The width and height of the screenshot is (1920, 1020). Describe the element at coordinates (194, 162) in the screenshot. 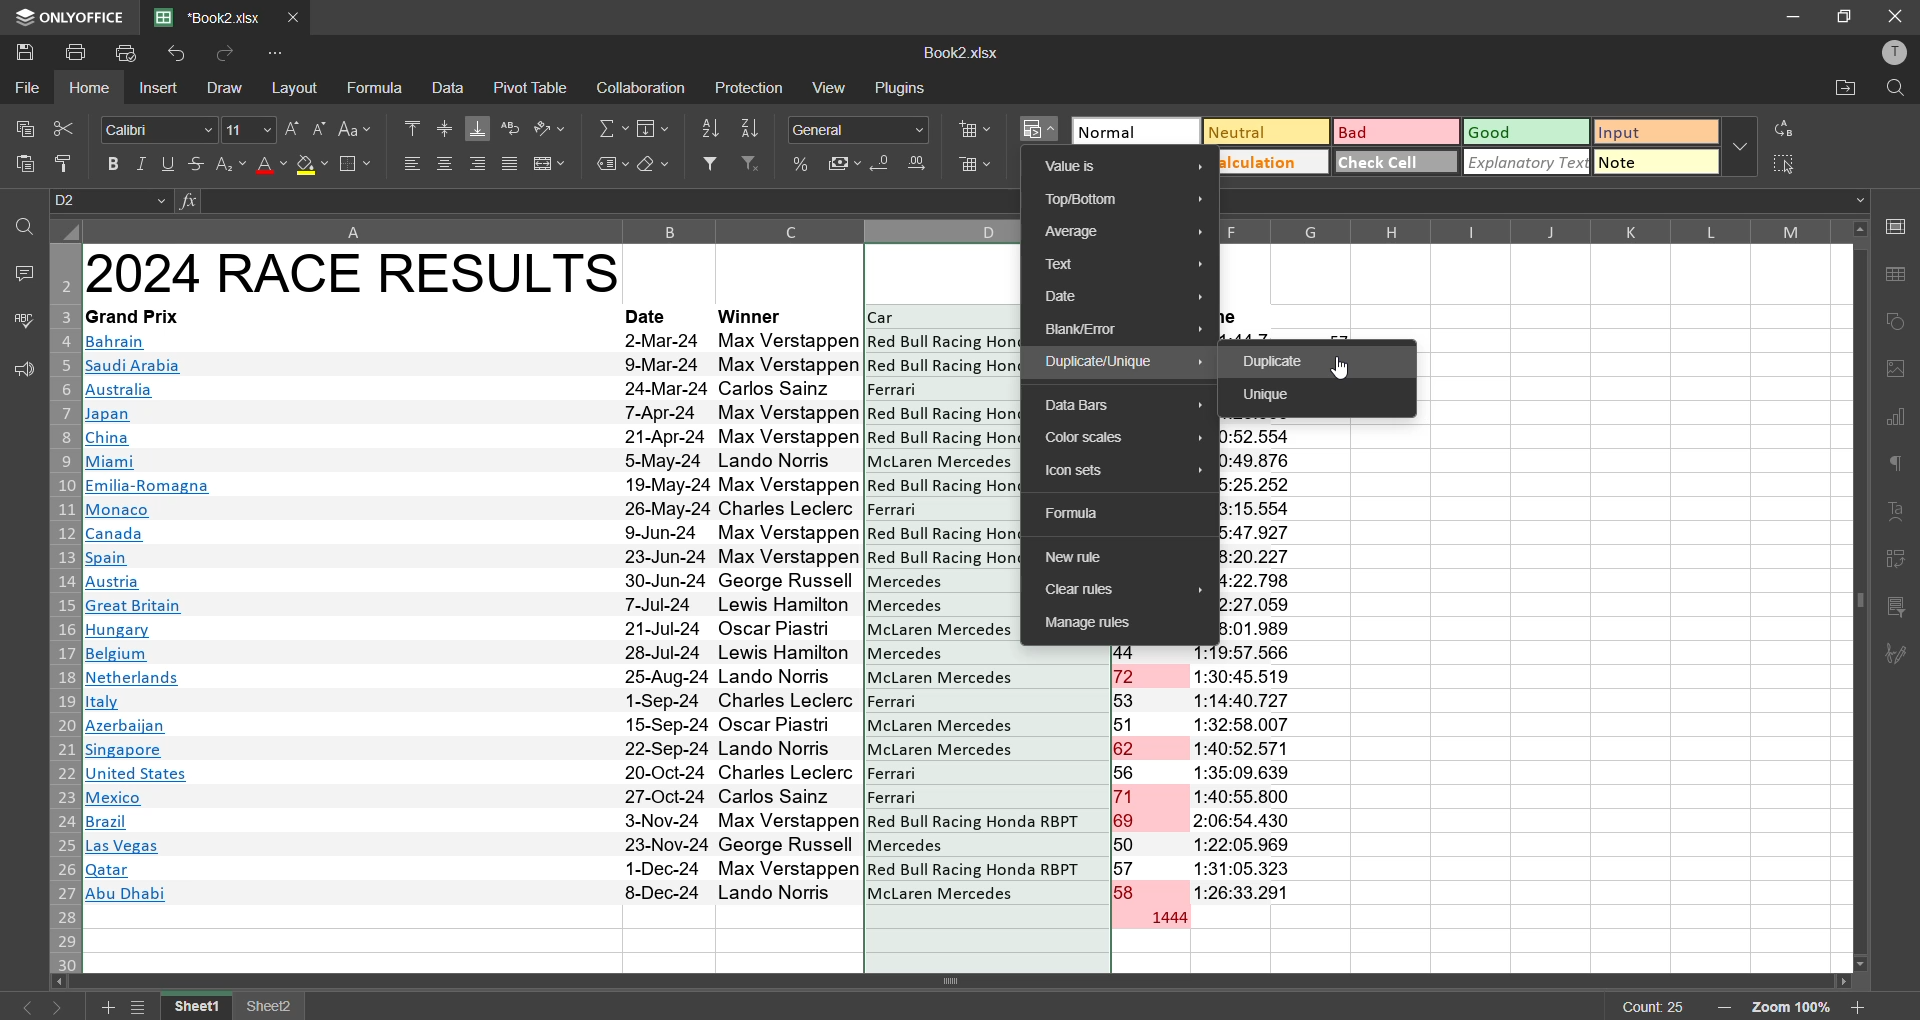

I see `strikethrough` at that location.